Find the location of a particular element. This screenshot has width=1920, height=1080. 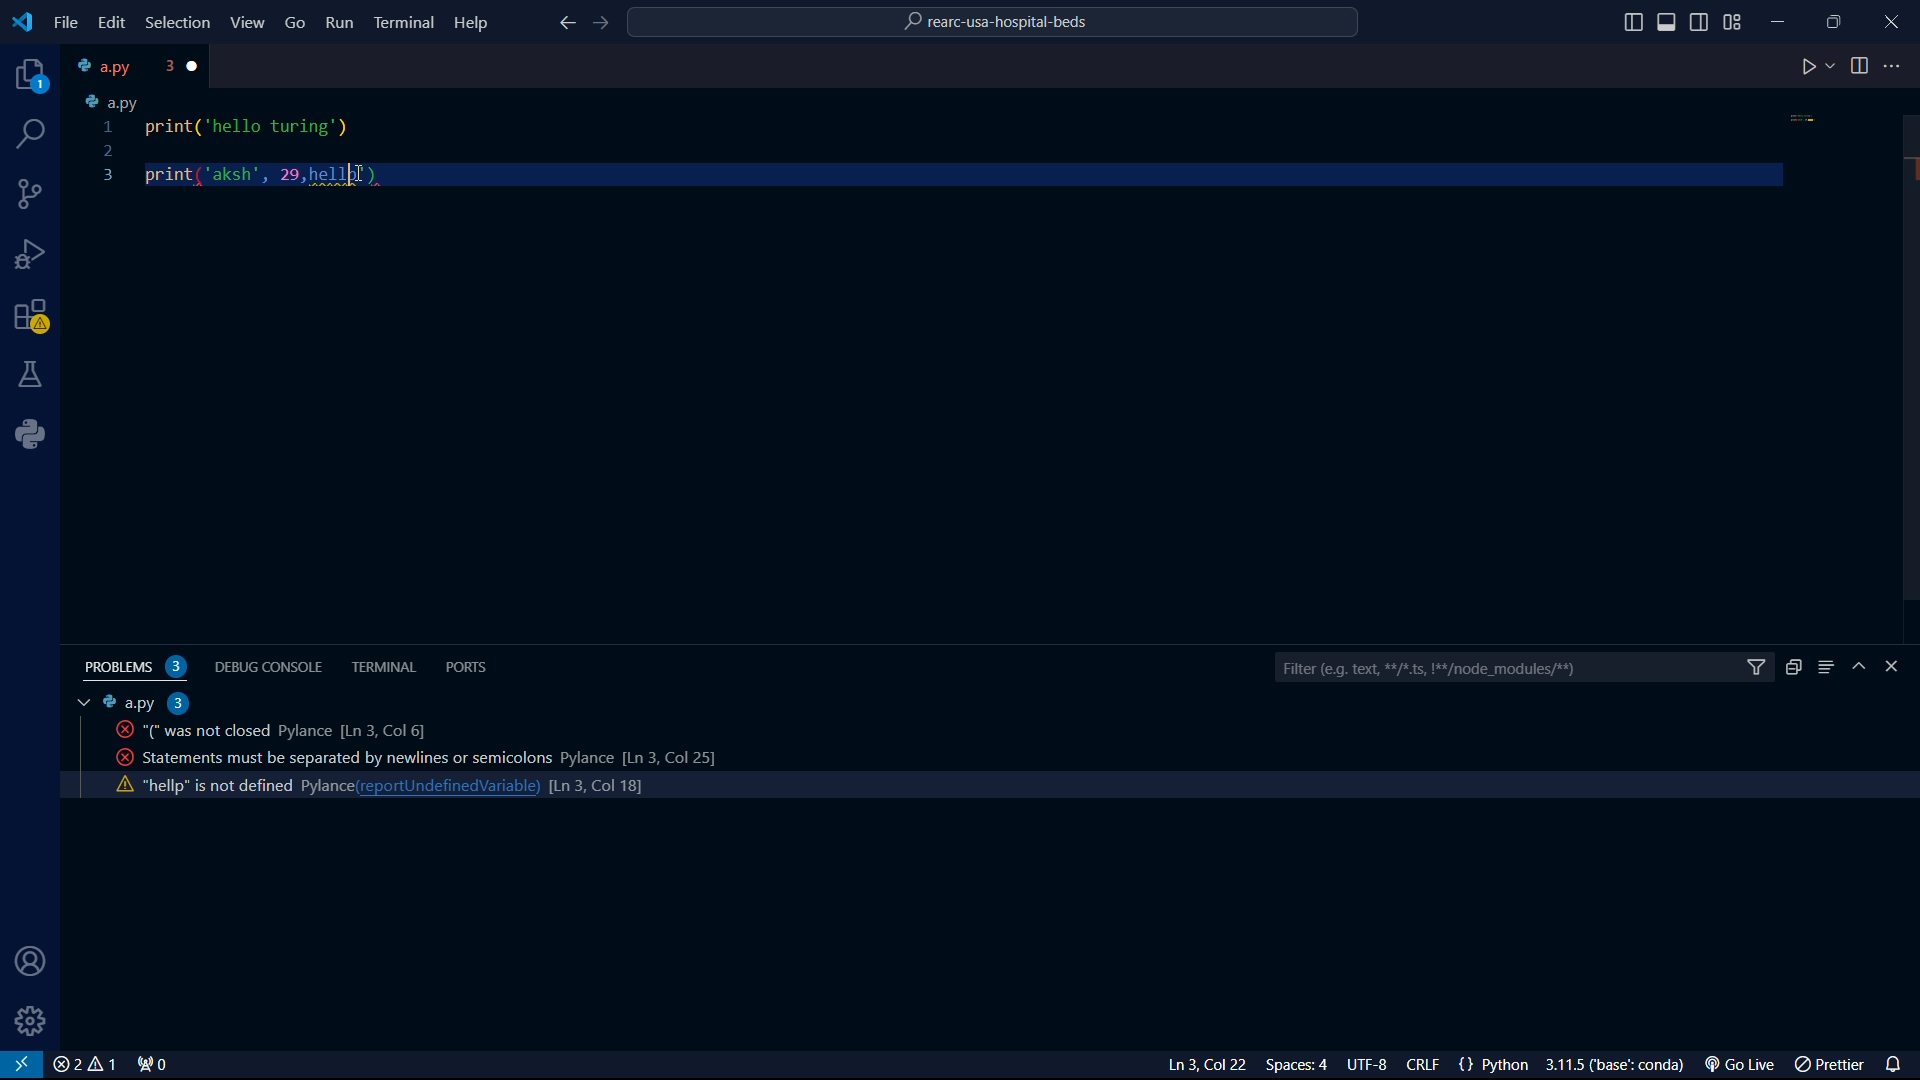

terminal is located at coordinates (385, 667).